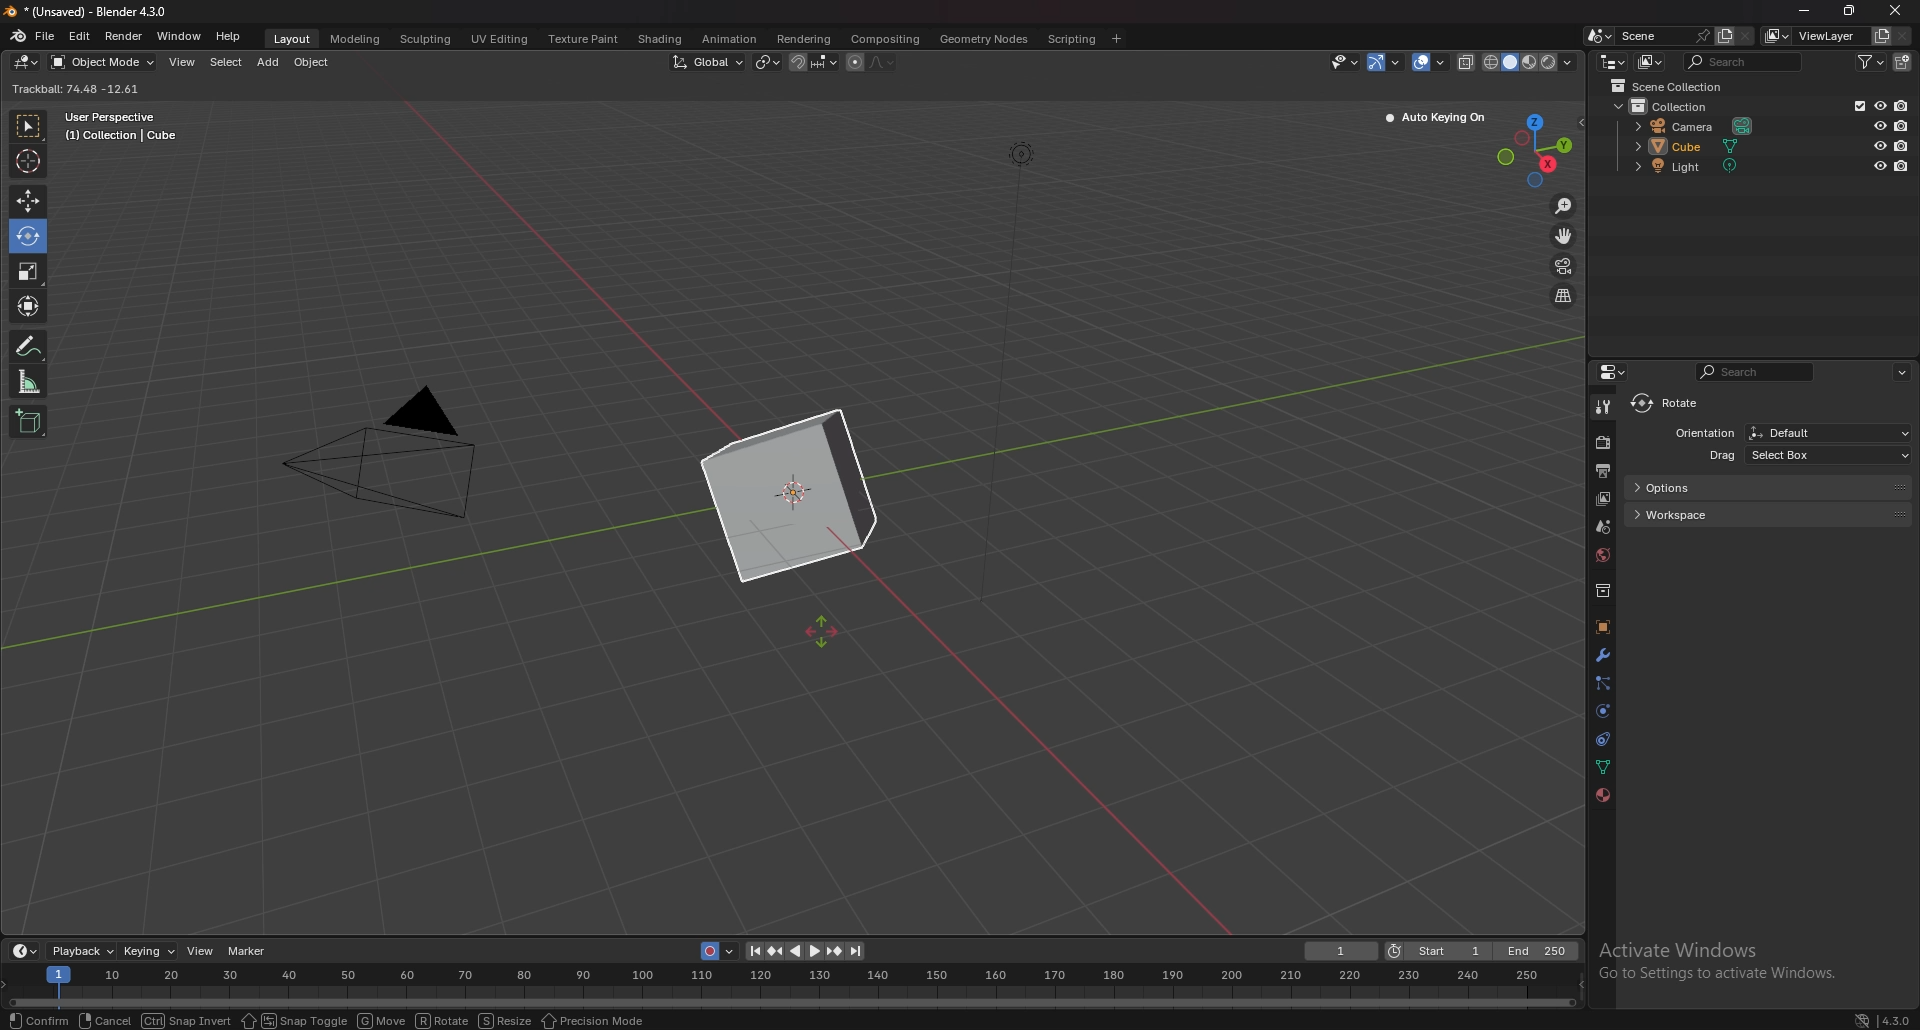 This screenshot has height=1030, width=1920. I want to click on editor type, so click(1617, 371).